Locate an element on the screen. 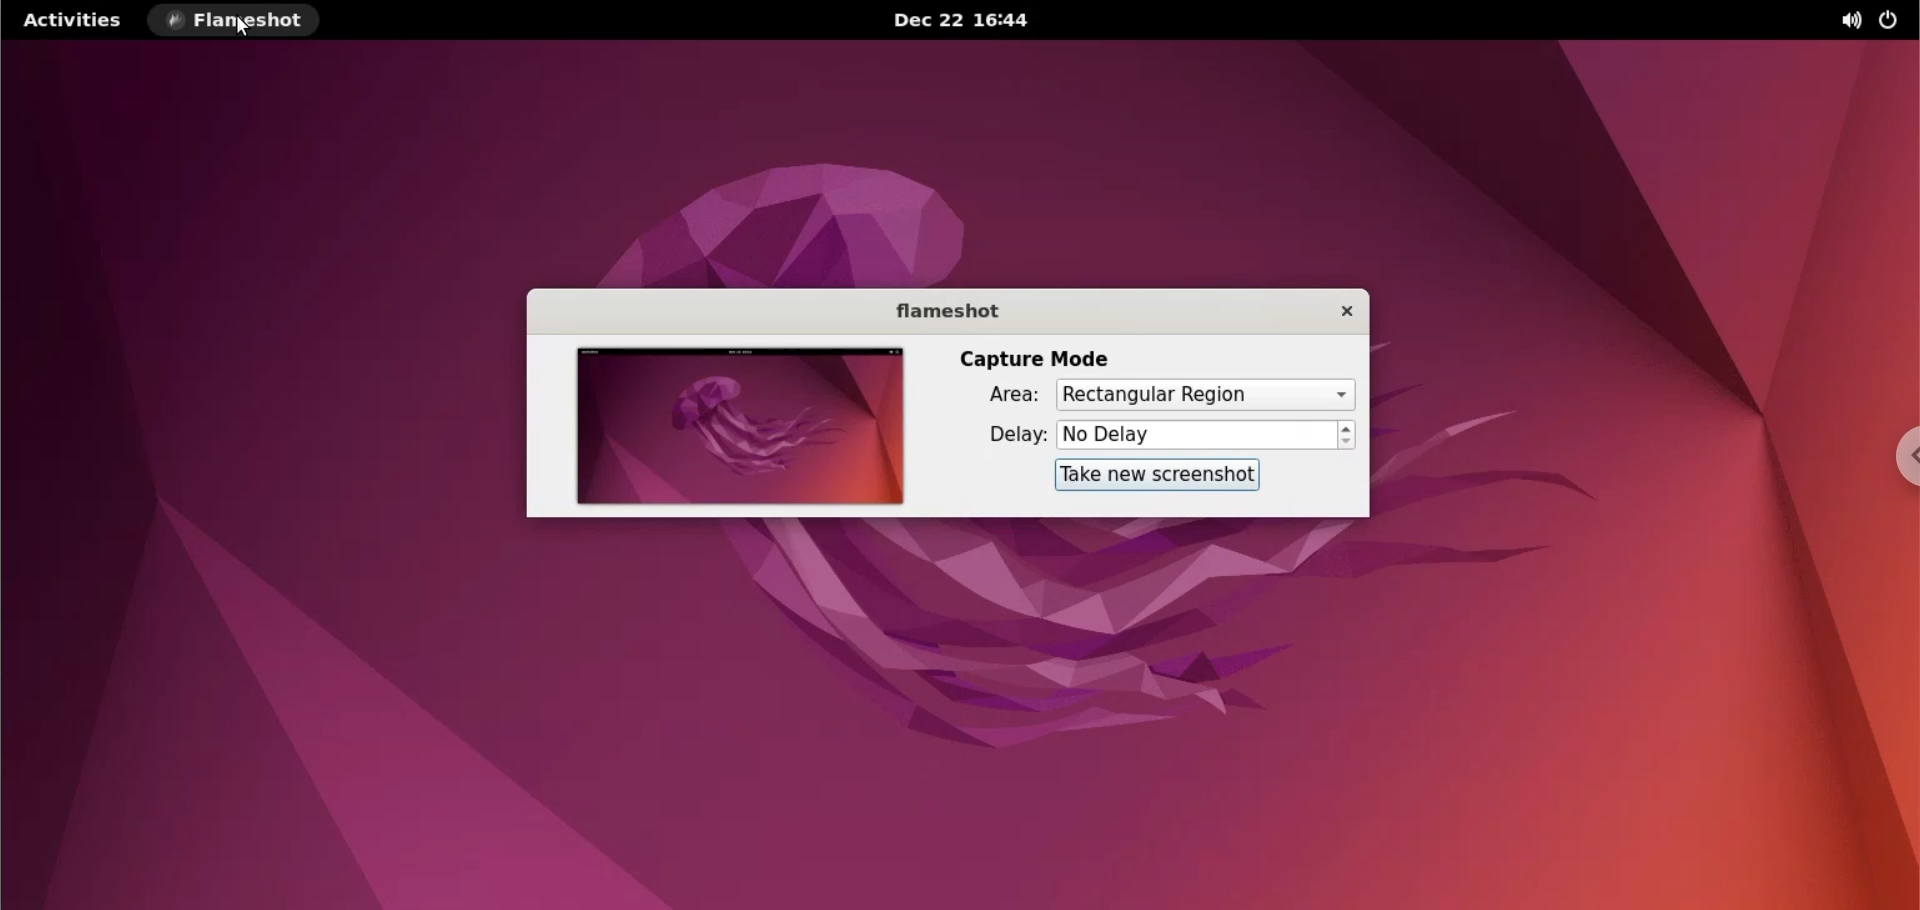 Image resolution: width=1920 pixels, height=910 pixels. flameshot options is located at coordinates (237, 20).